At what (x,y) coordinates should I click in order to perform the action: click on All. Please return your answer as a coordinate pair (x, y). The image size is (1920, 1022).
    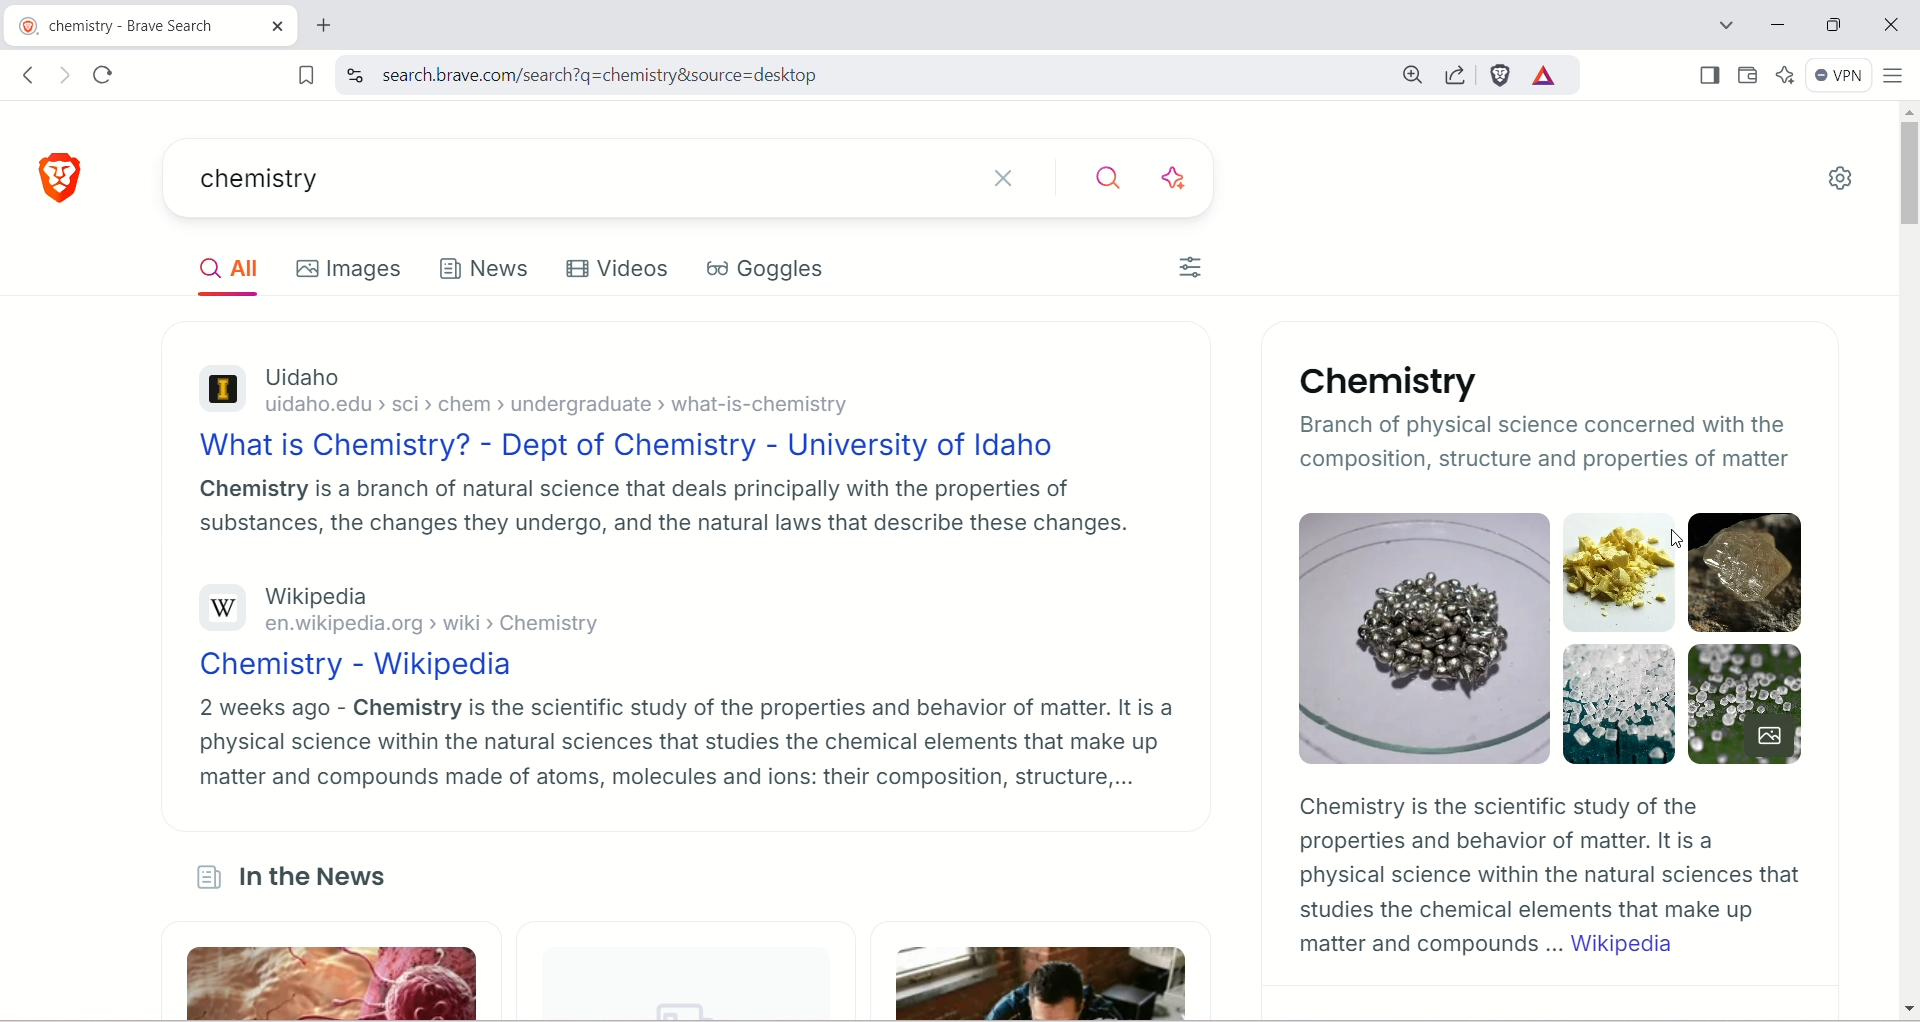
    Looking at the image, I should click on (222, 266).